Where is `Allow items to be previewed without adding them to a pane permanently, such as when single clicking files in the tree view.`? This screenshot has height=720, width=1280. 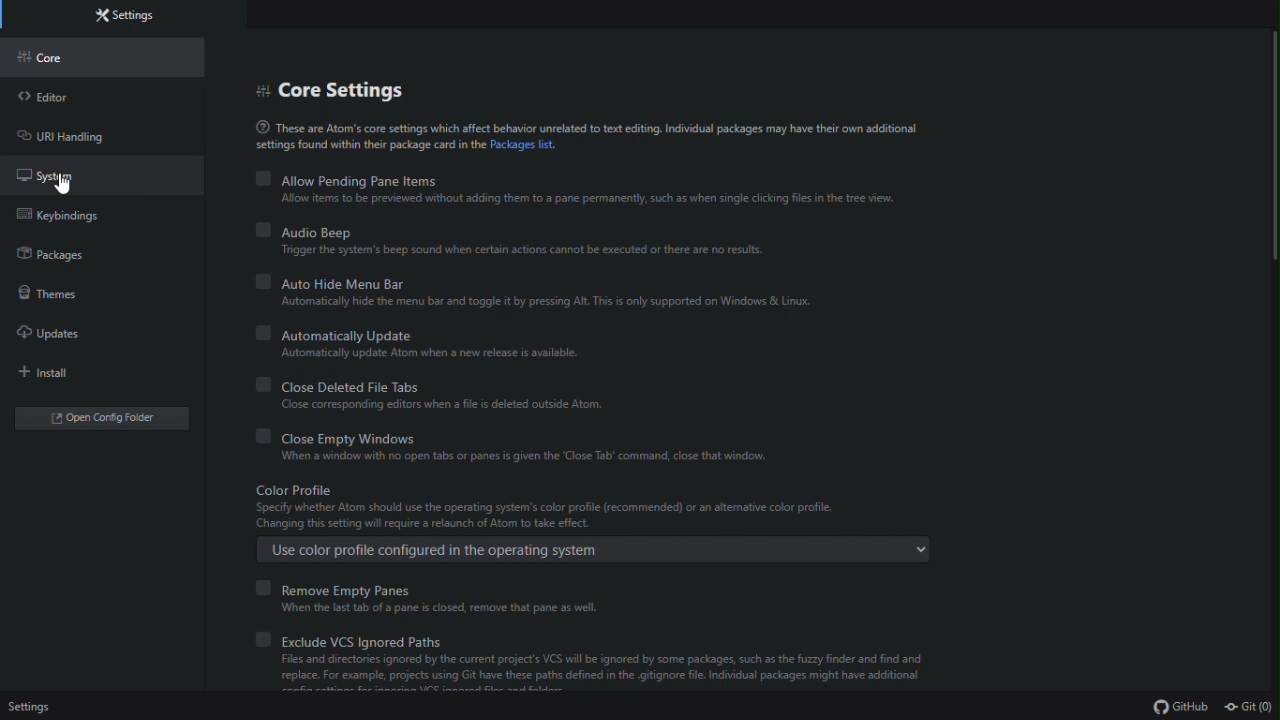 Allow items to be previewed without adding them to a pane permanently, such as when single clicking files in the tree view. is located at coordinates (585, 199).